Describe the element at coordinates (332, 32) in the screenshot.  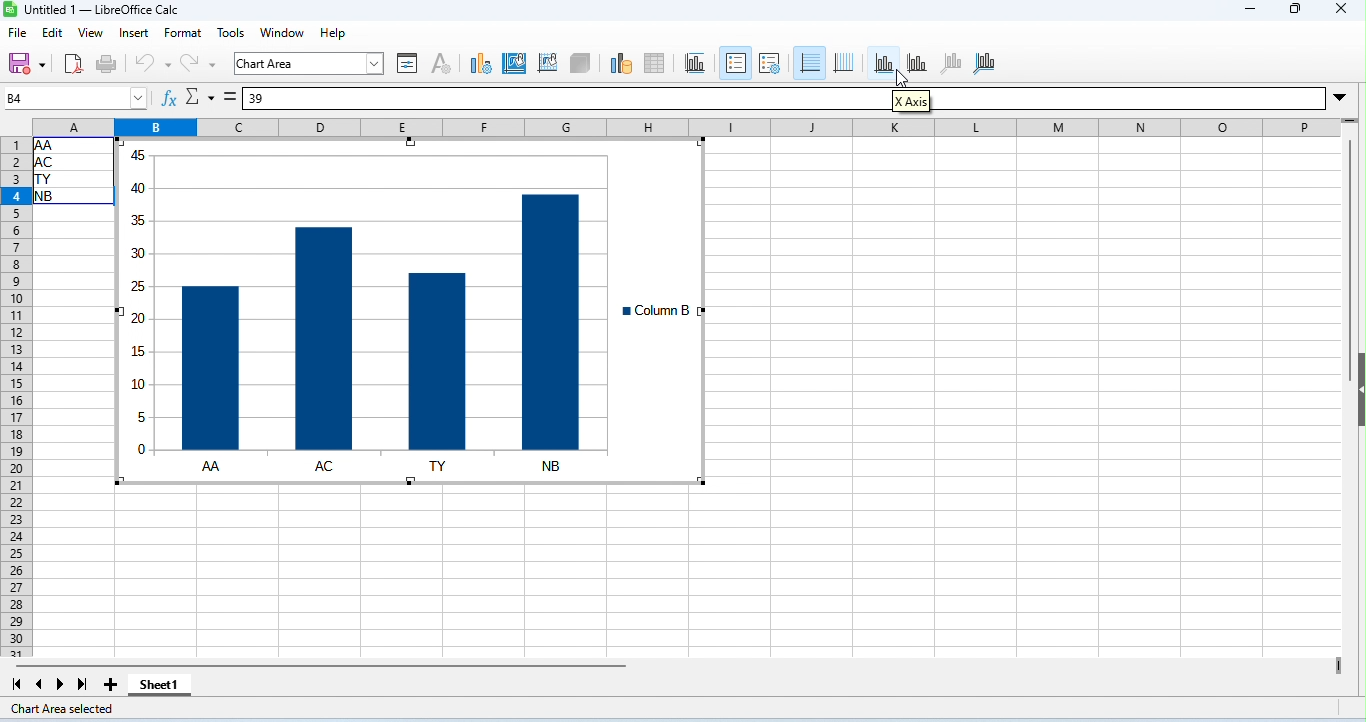
I see `help ` at that location.